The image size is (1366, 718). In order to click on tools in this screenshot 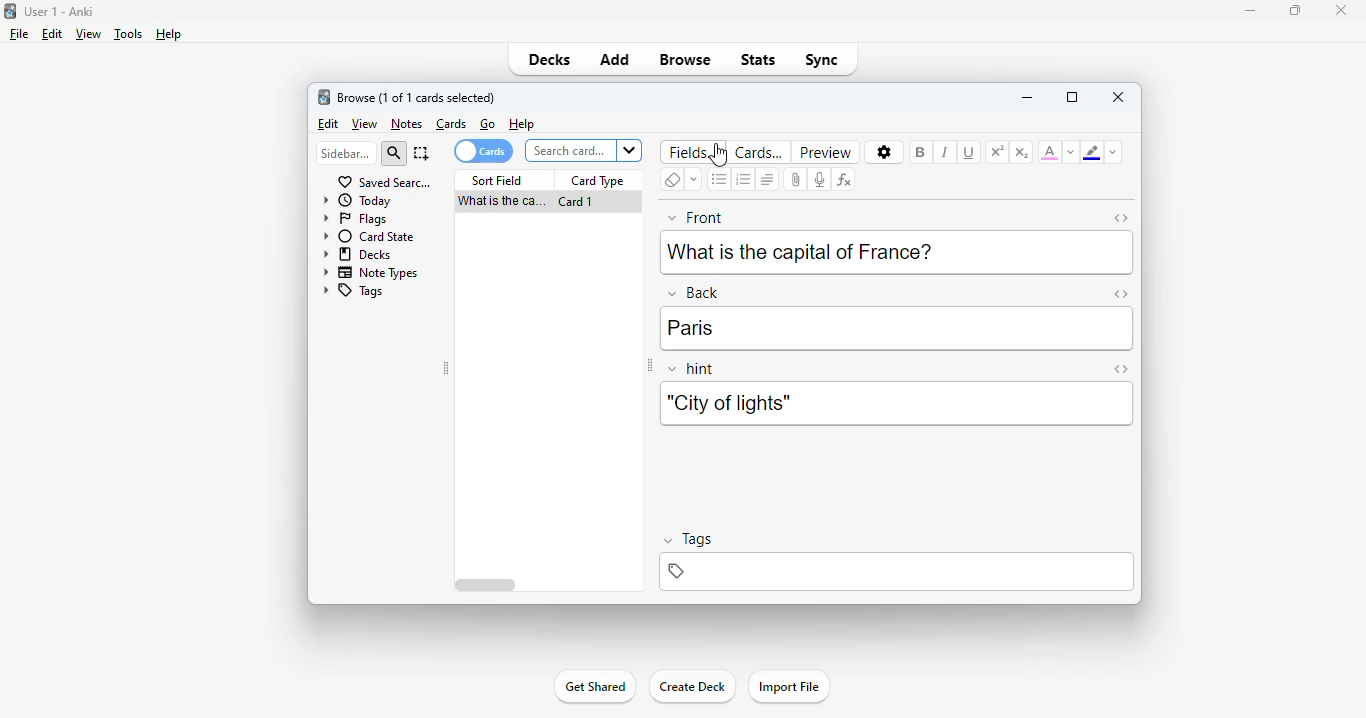, I will do `click(129, 34)`.